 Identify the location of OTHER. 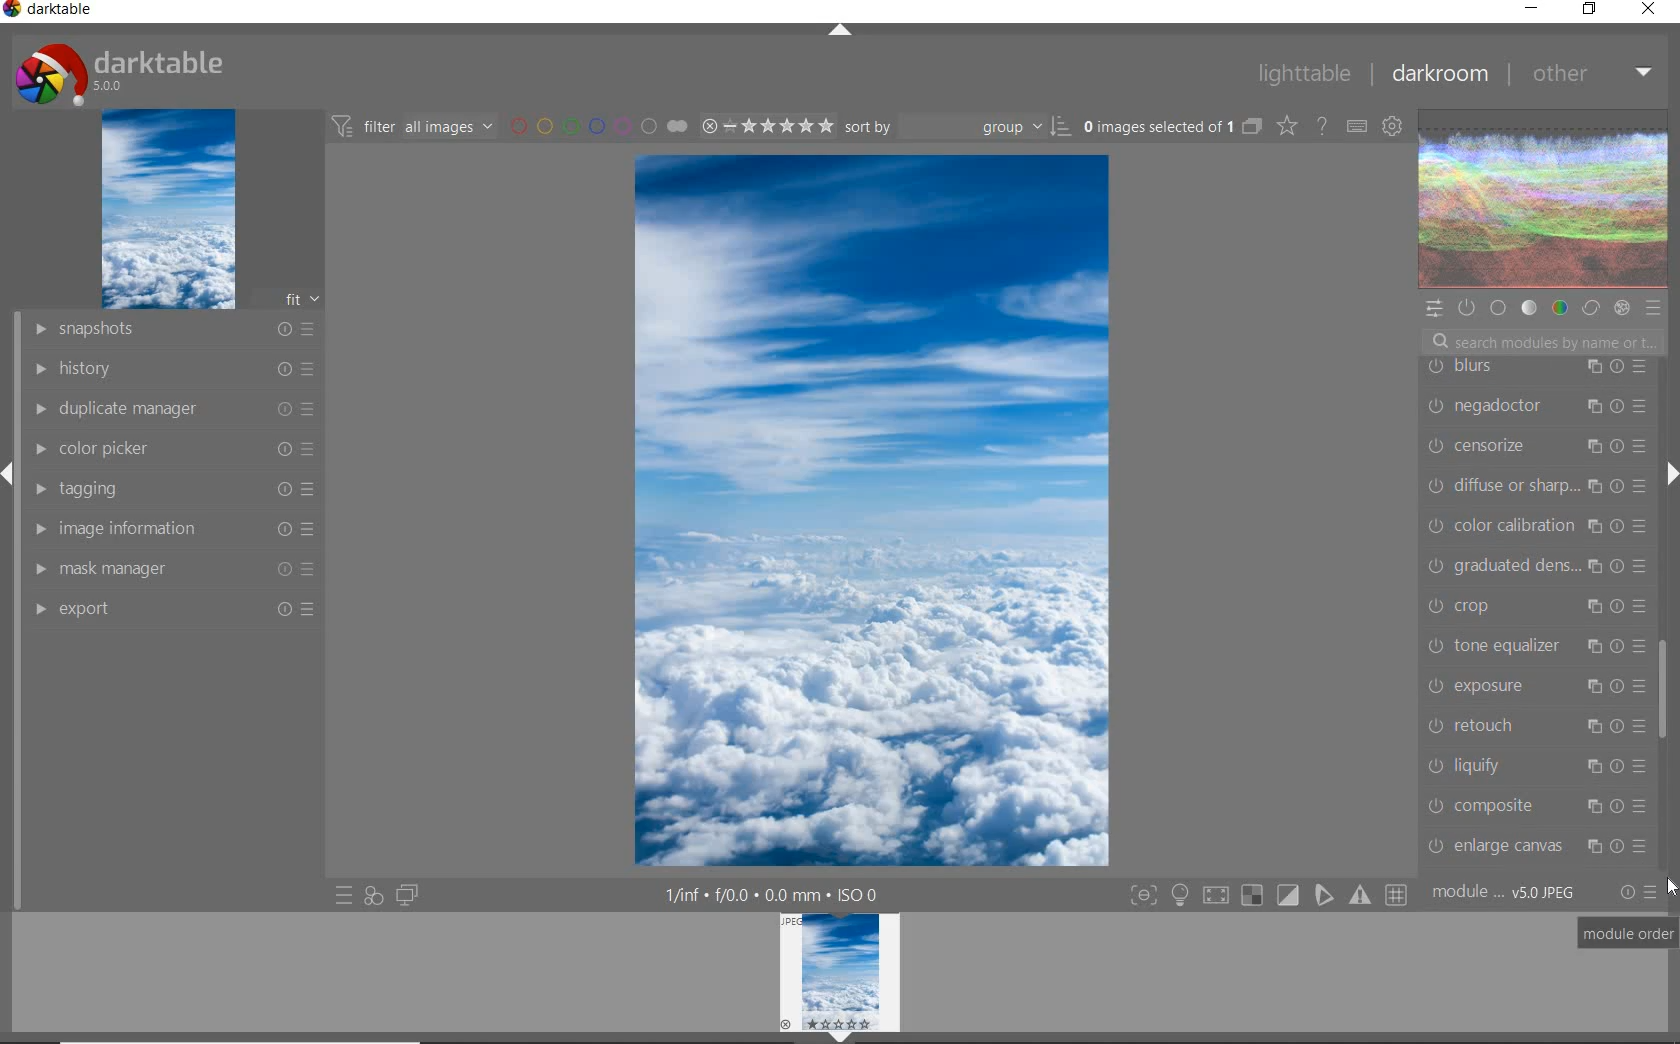
(1589, 76).